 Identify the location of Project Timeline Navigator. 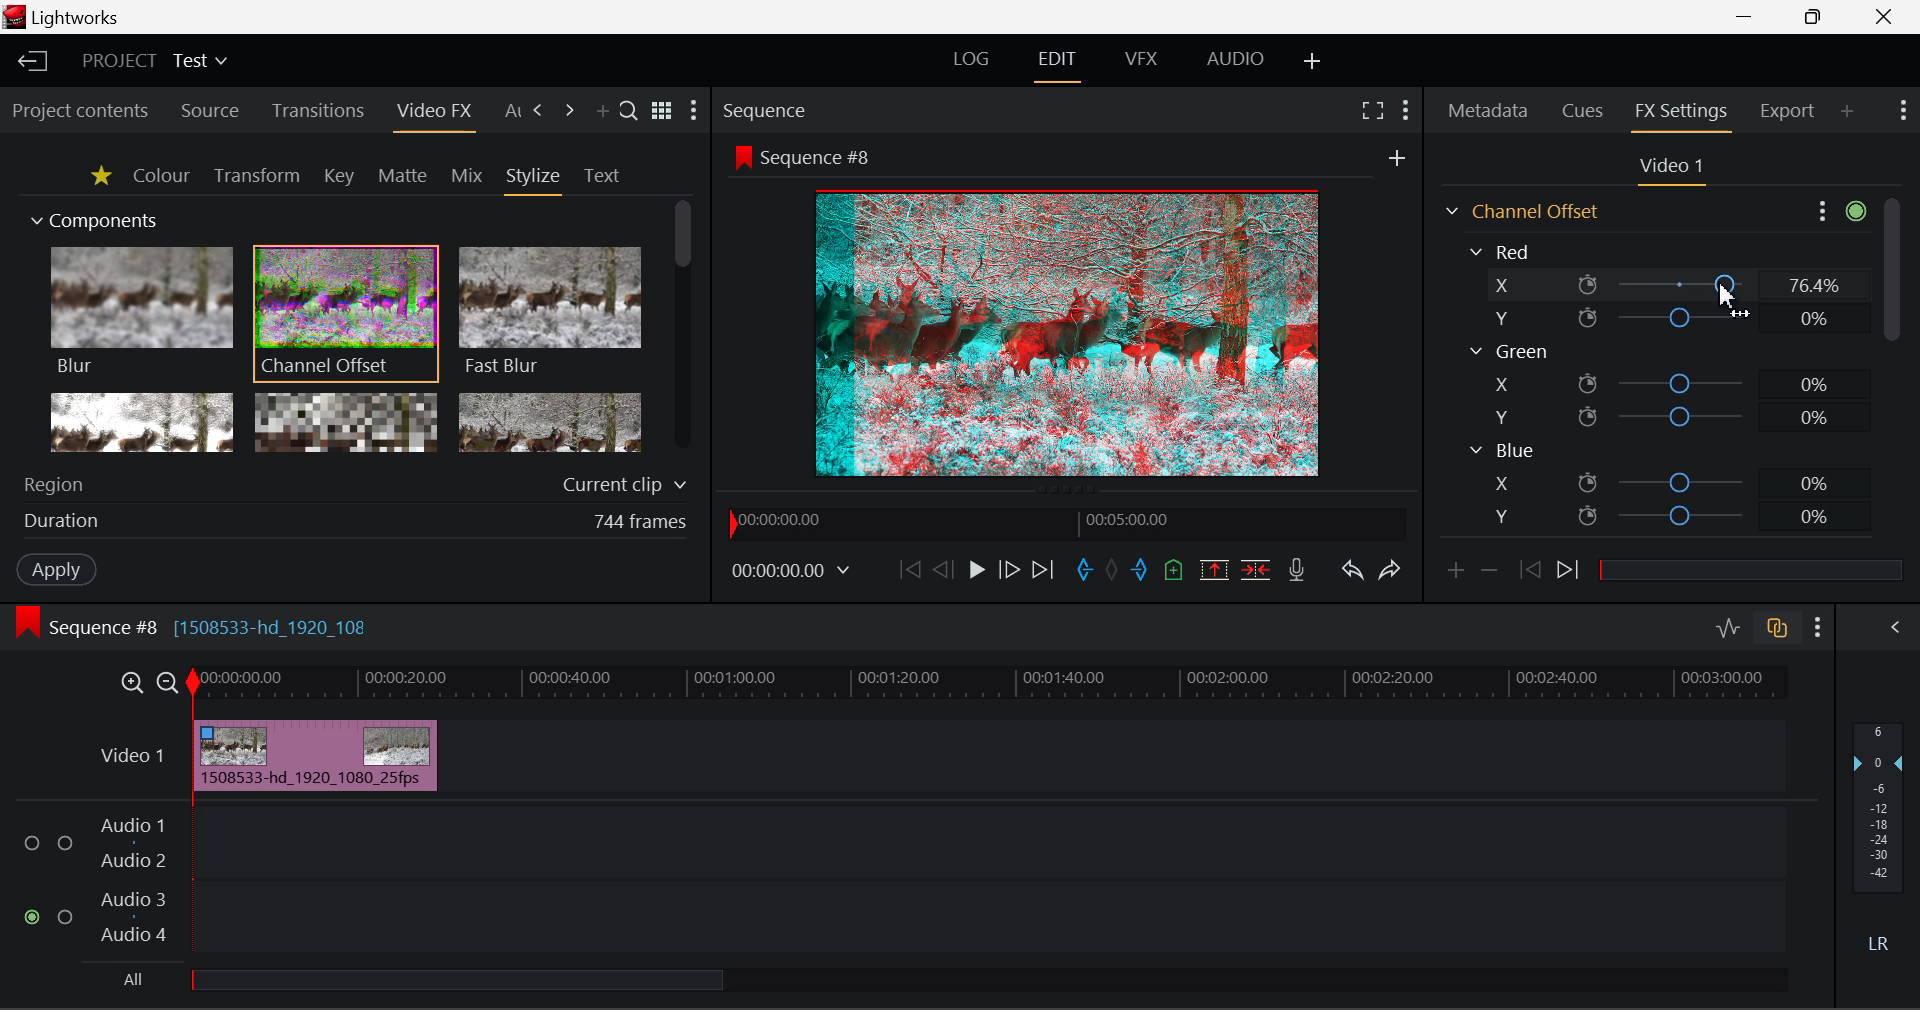
(1068, 524).